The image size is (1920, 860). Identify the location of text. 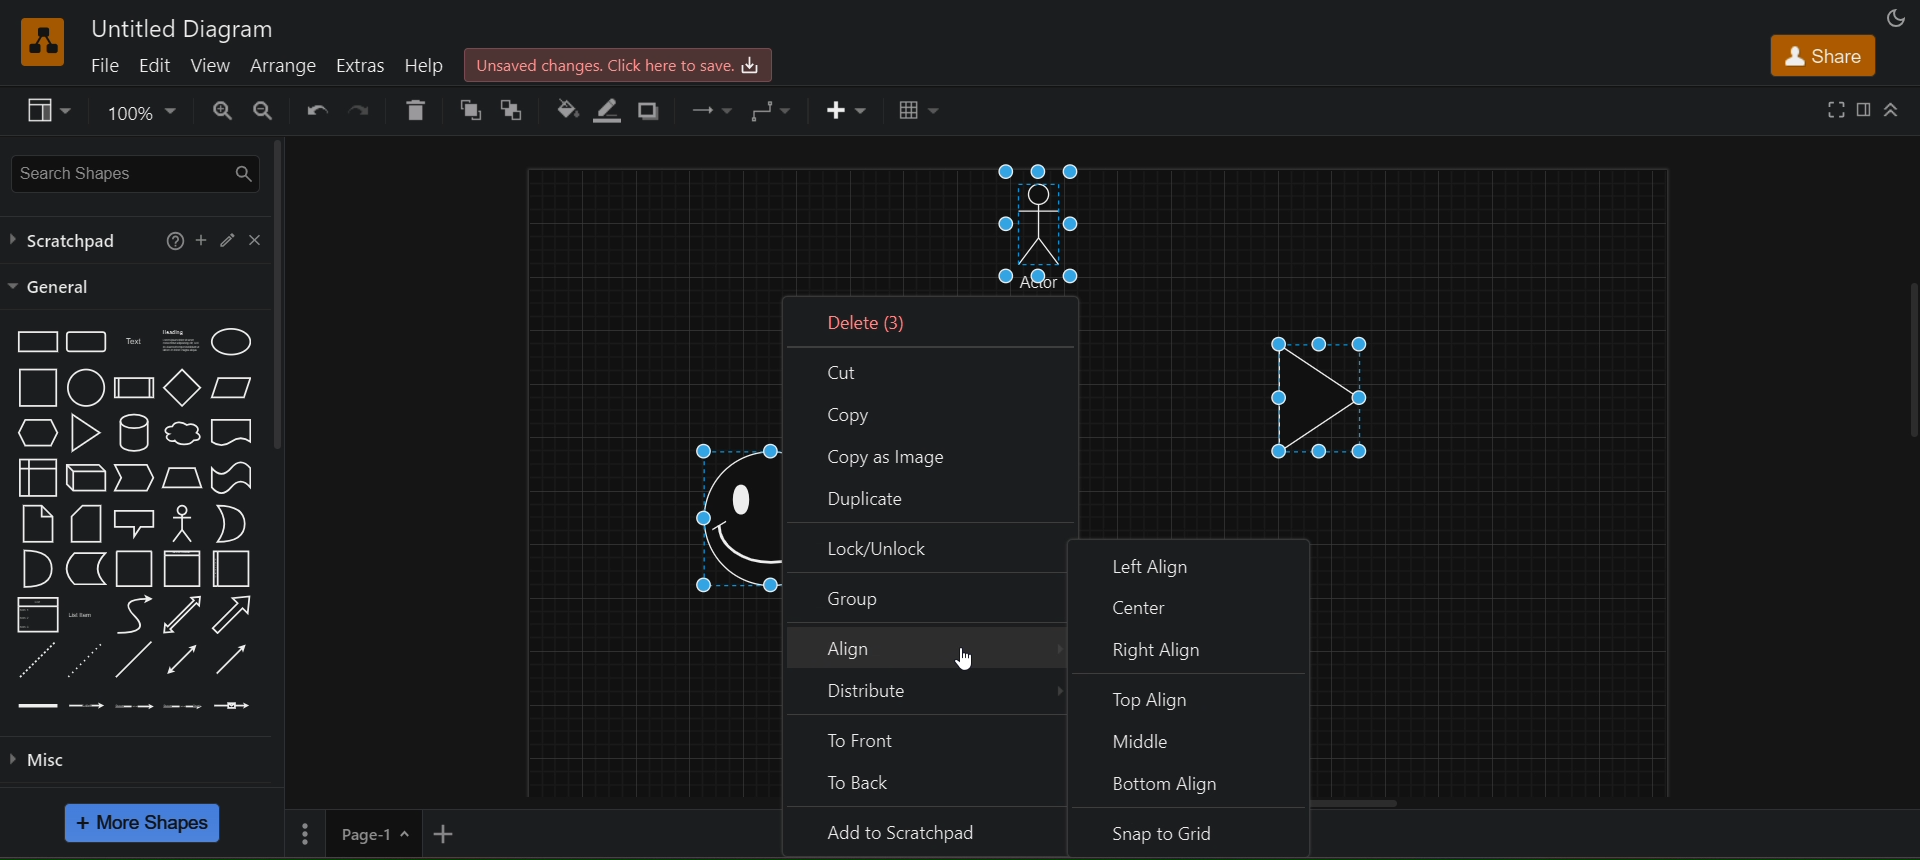
(131, 343).